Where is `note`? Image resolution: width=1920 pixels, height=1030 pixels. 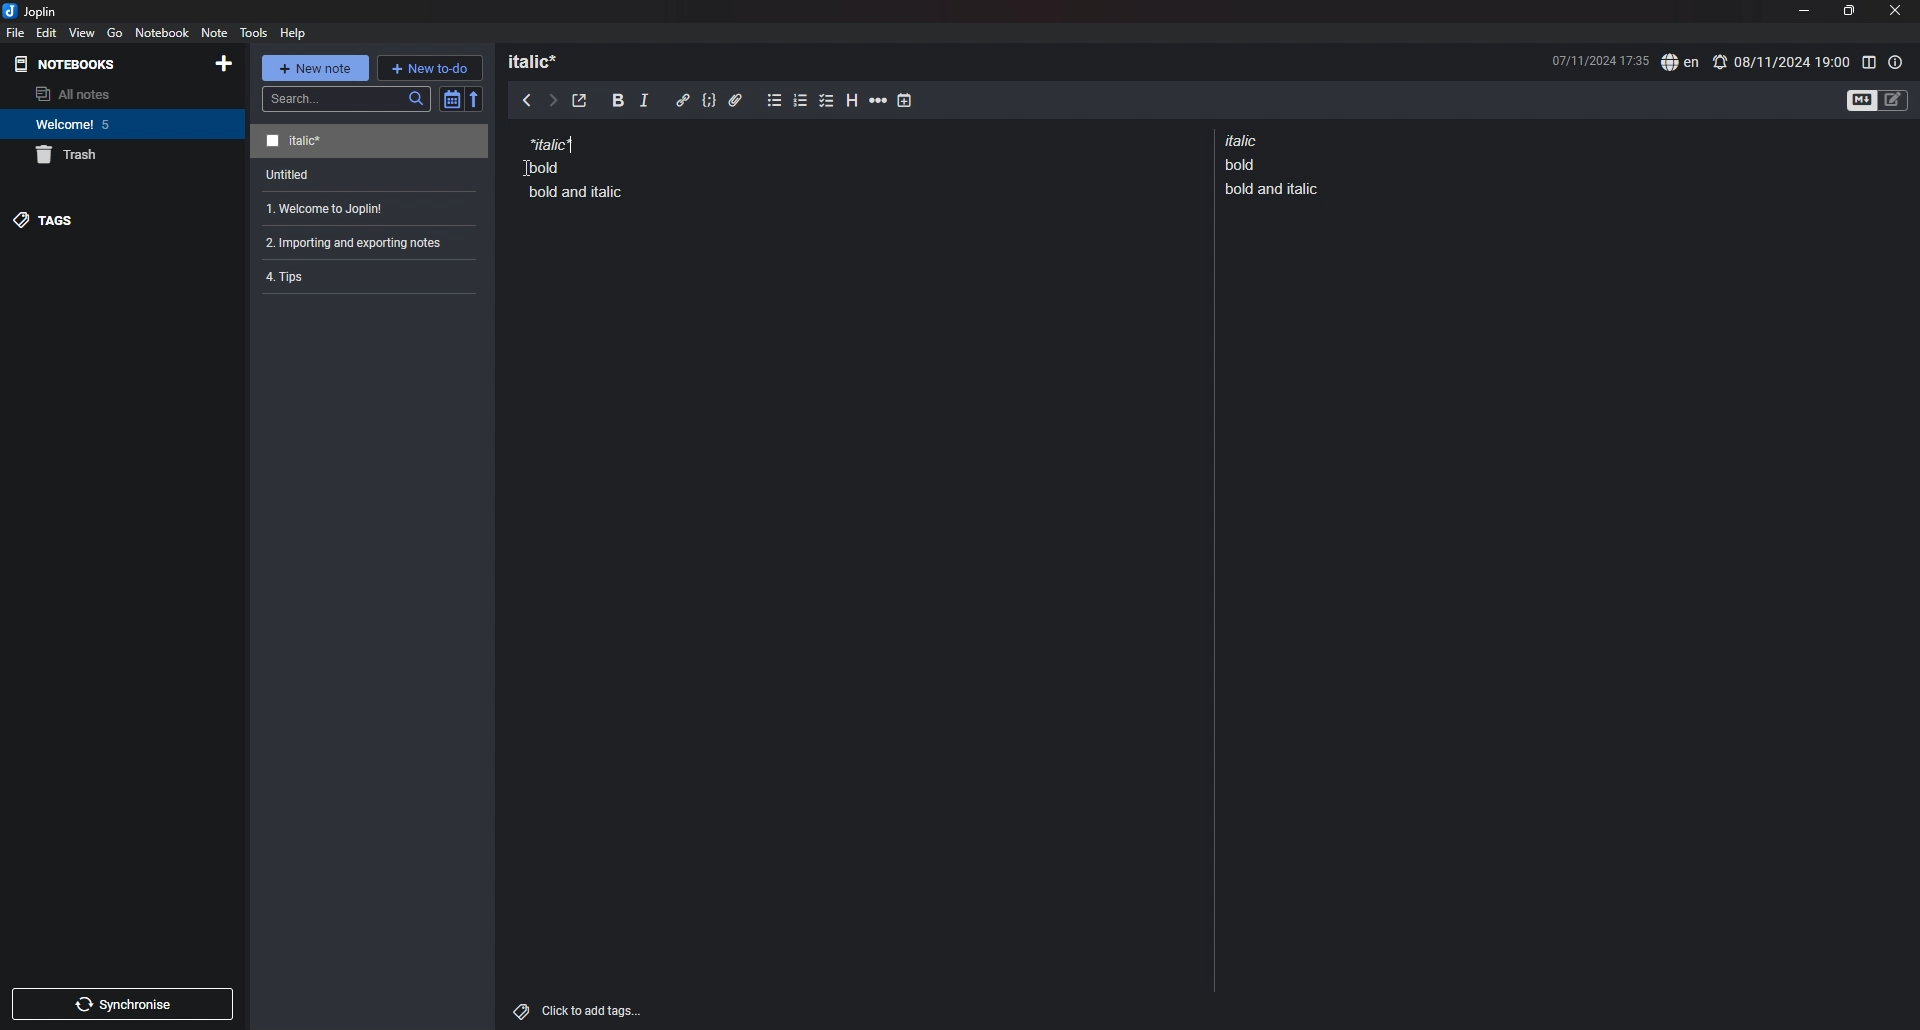 note is located at coordinates (1276, 164).